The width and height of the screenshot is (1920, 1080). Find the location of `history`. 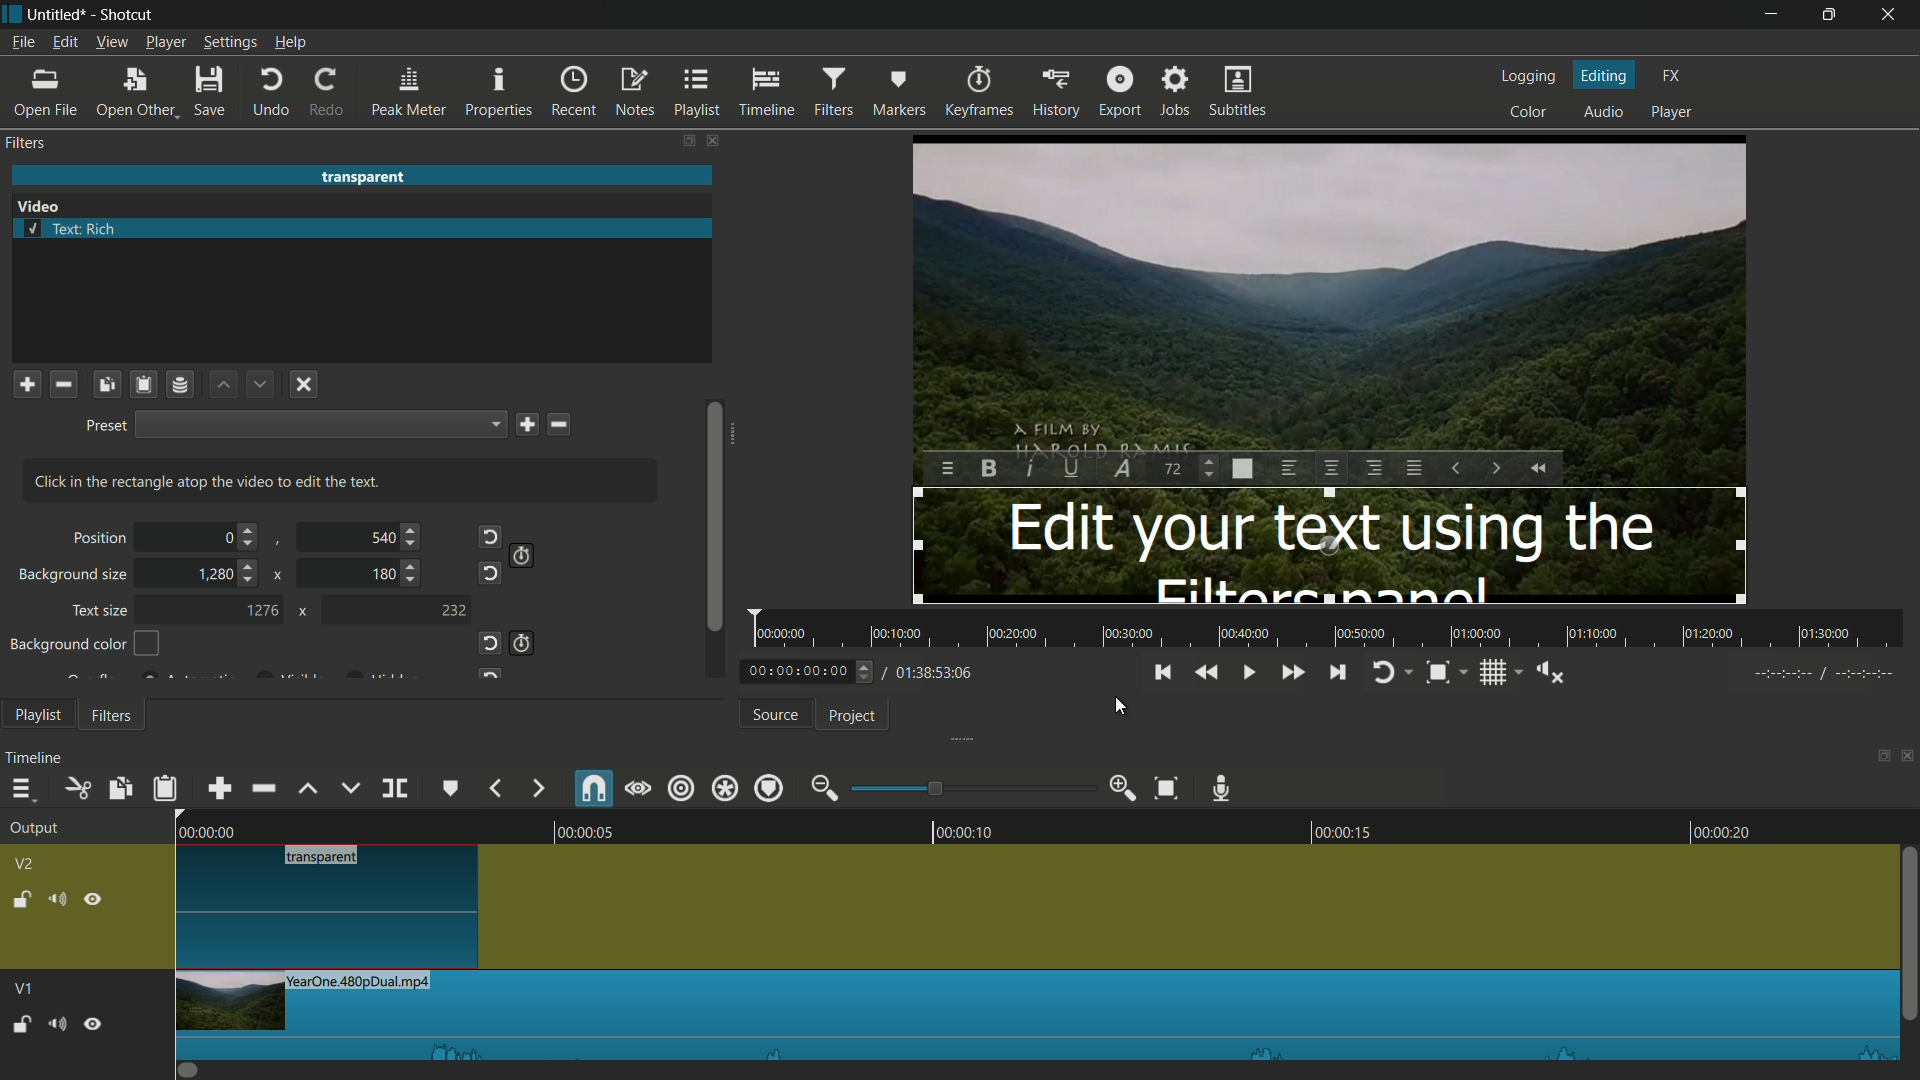

history is located at coordinates (1055, 93).